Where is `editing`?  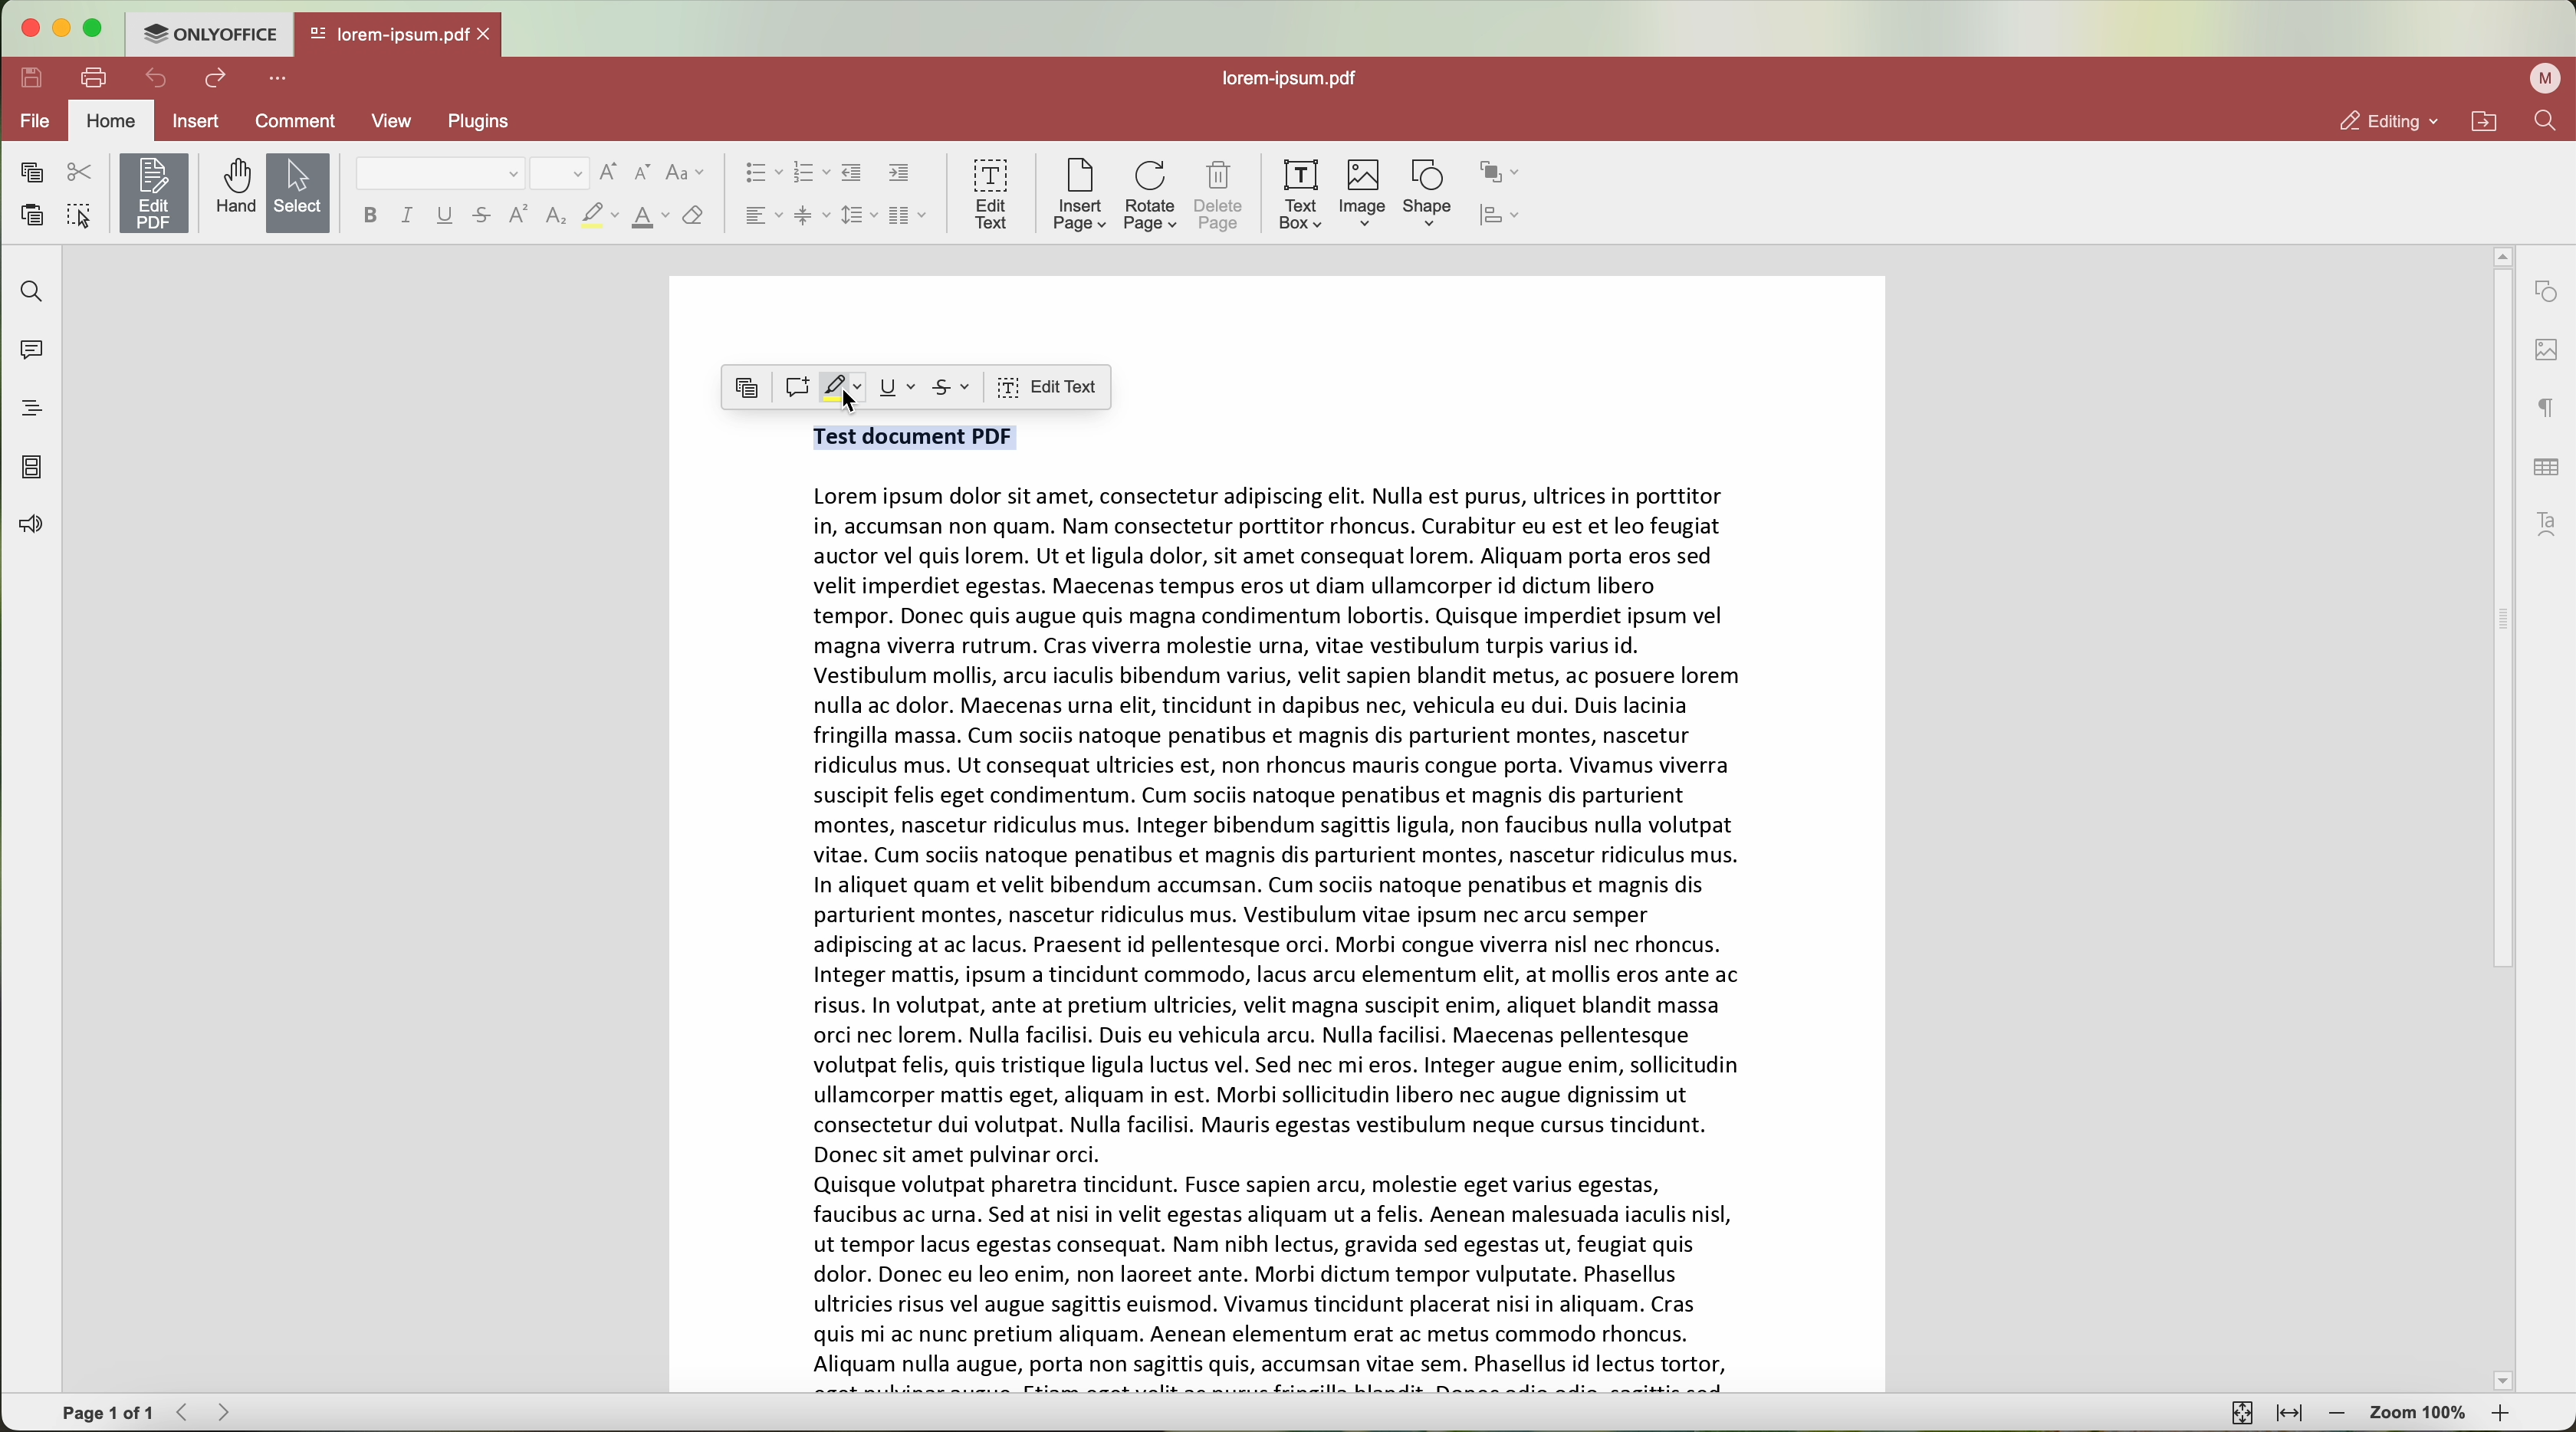
editing is located at coordinates (2386, 122).